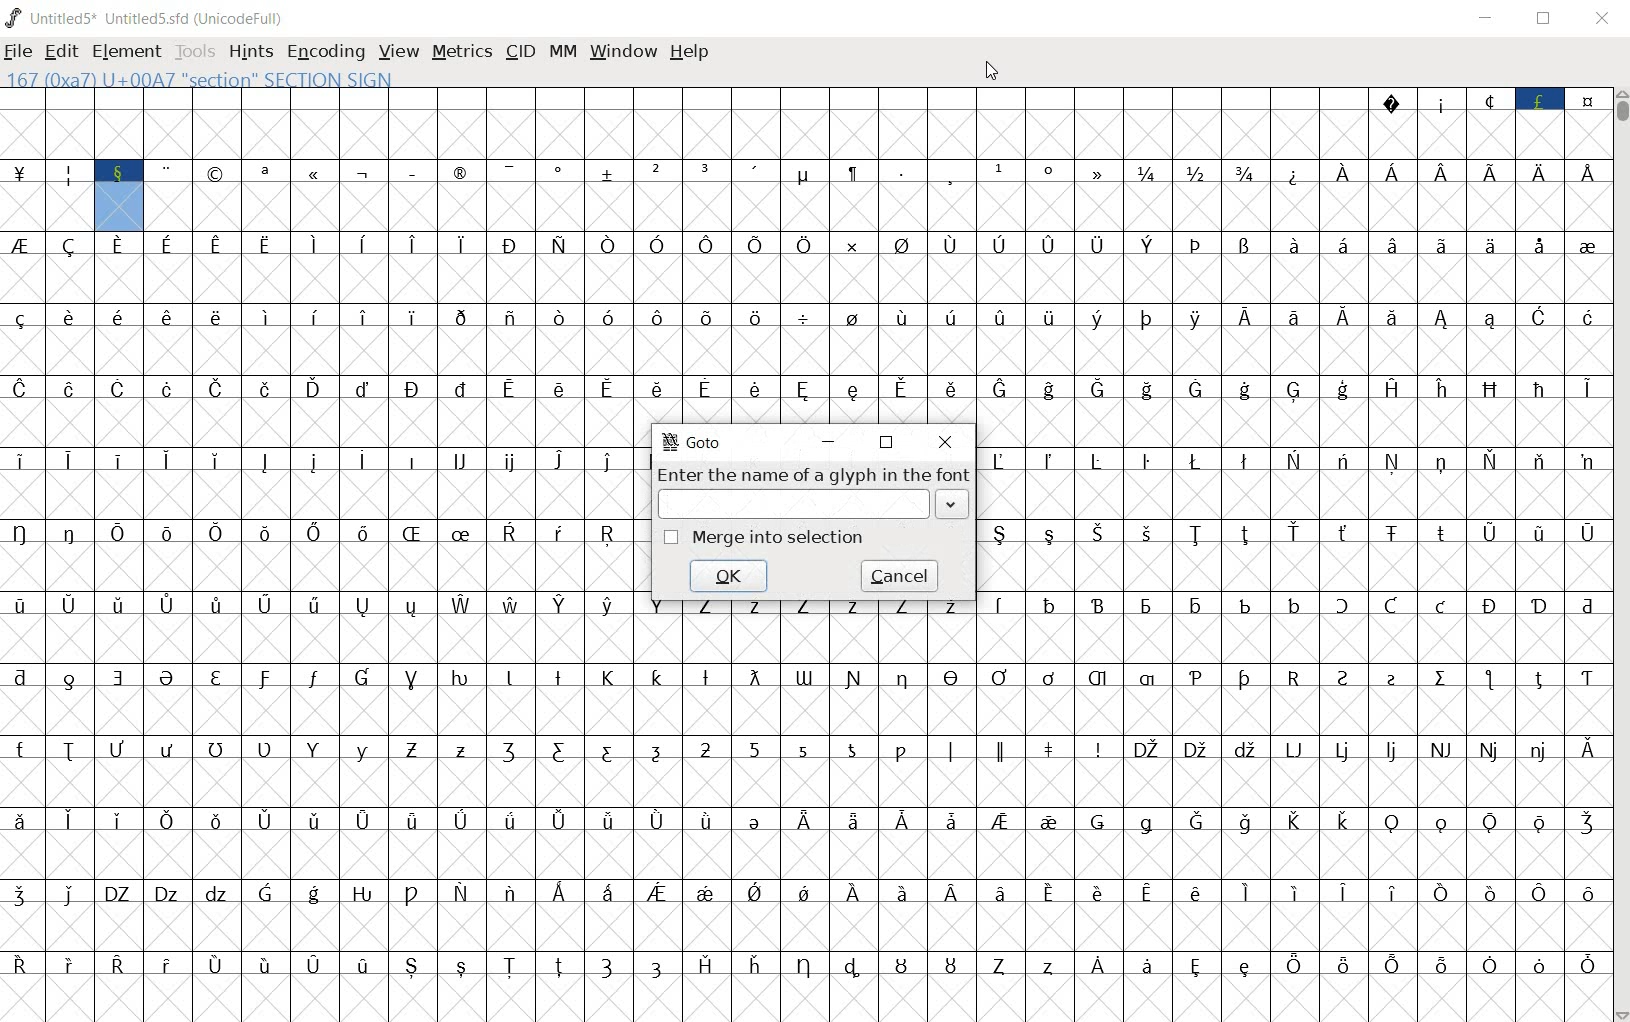 Image resolution: width=1630 pixels, height=1022 pixels. Describe the element at coordinates (397, 49) in the screenshot. I see `view` at that location.